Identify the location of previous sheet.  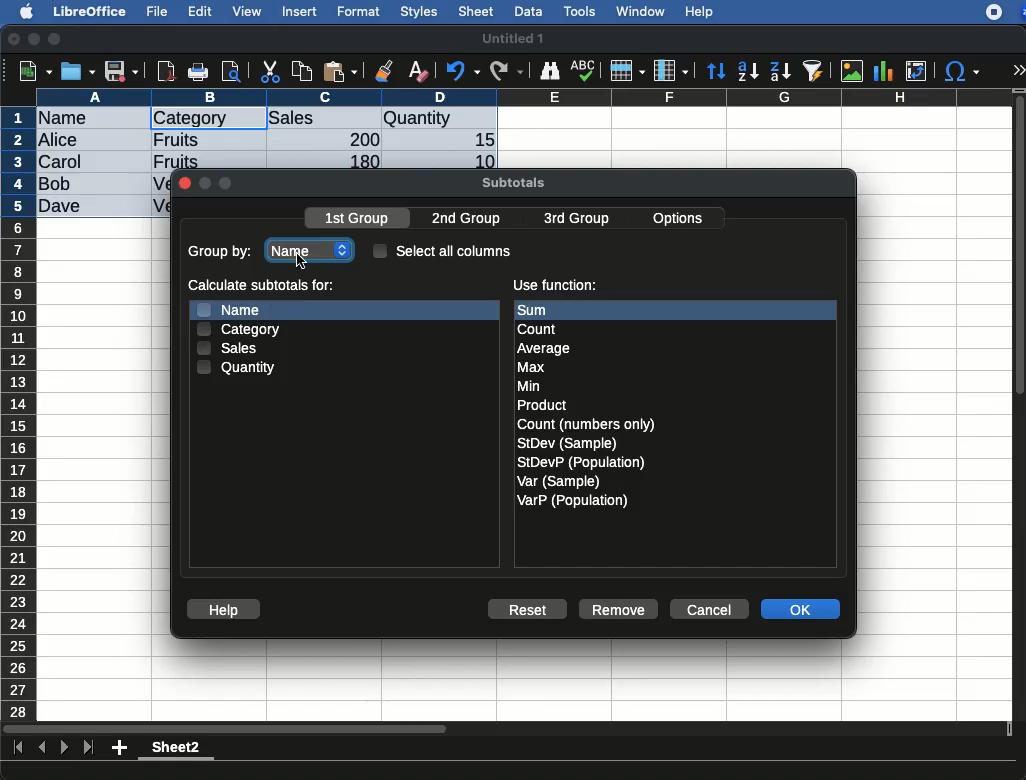
(44, 748).